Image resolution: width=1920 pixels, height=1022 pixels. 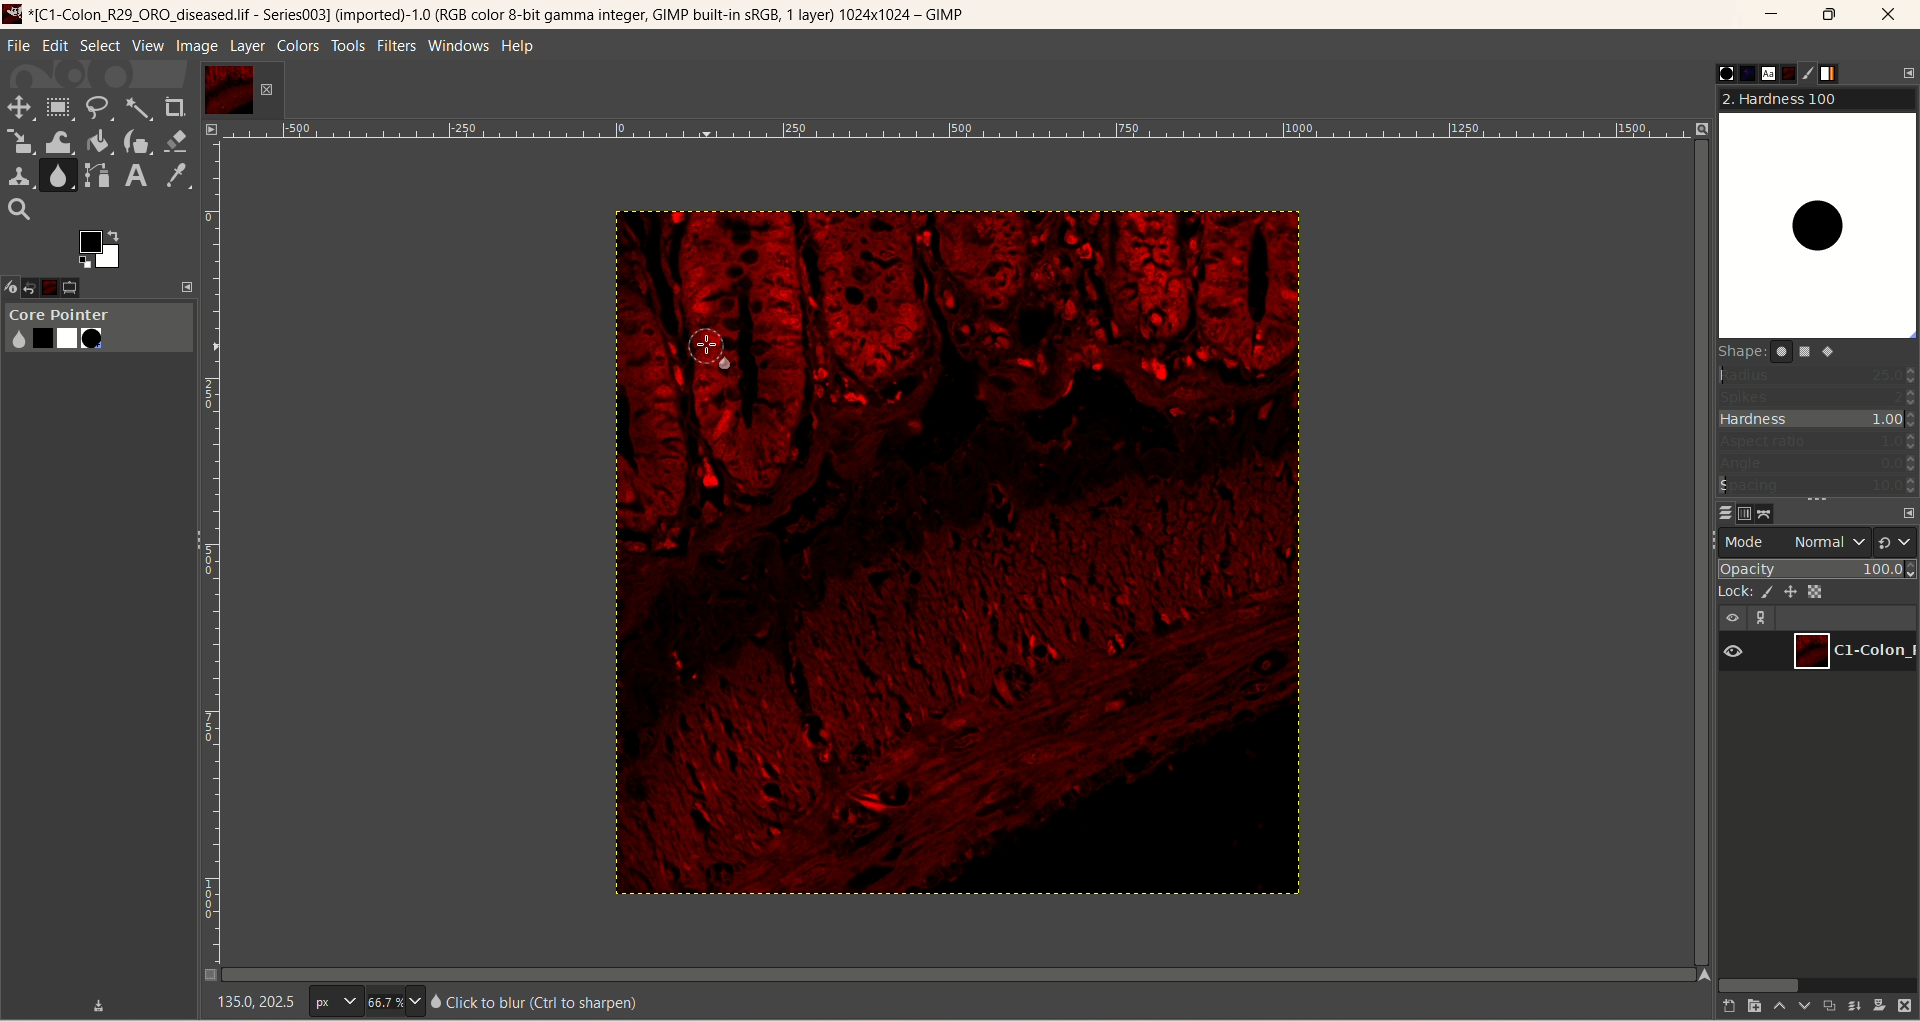 What do you see at coordinates (197, 47) in the screenshot?
I see `image` at bounding box center [197, 47].